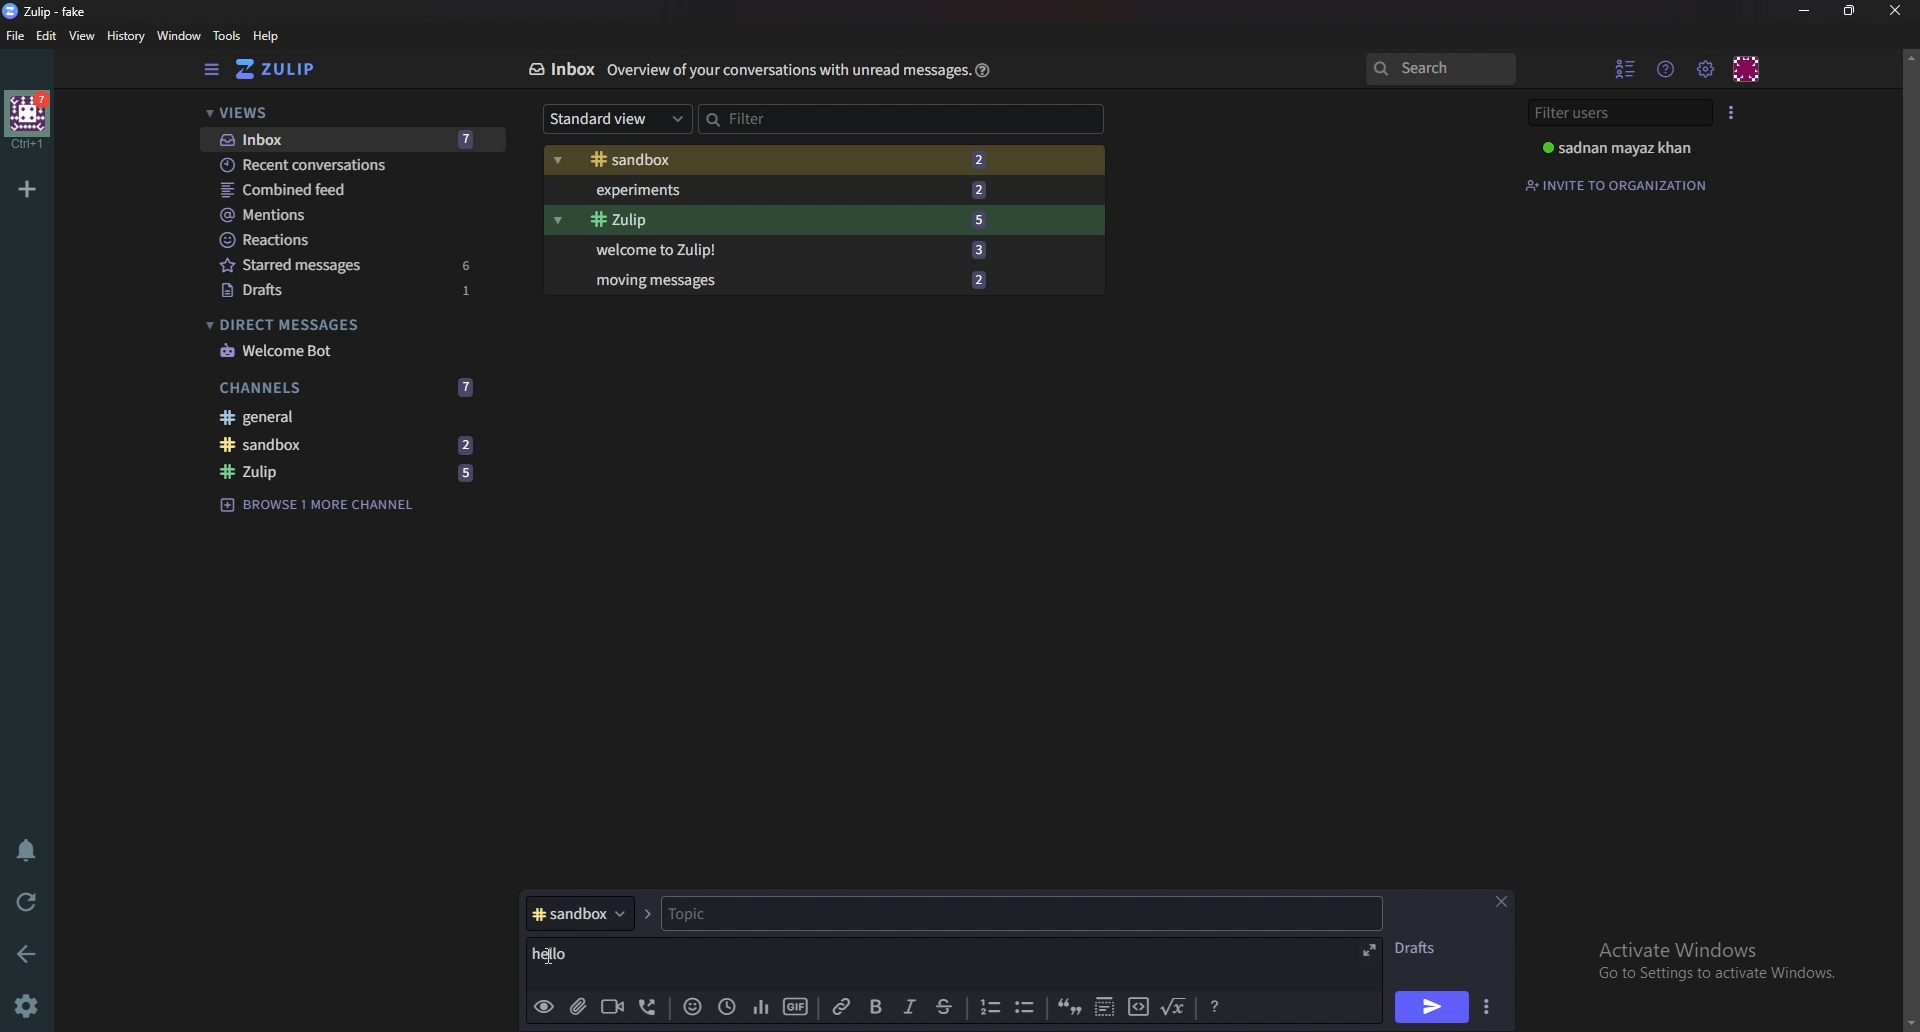  Describe the element at coordinates (266, 37) in the screenshot. I see `help` at that location.